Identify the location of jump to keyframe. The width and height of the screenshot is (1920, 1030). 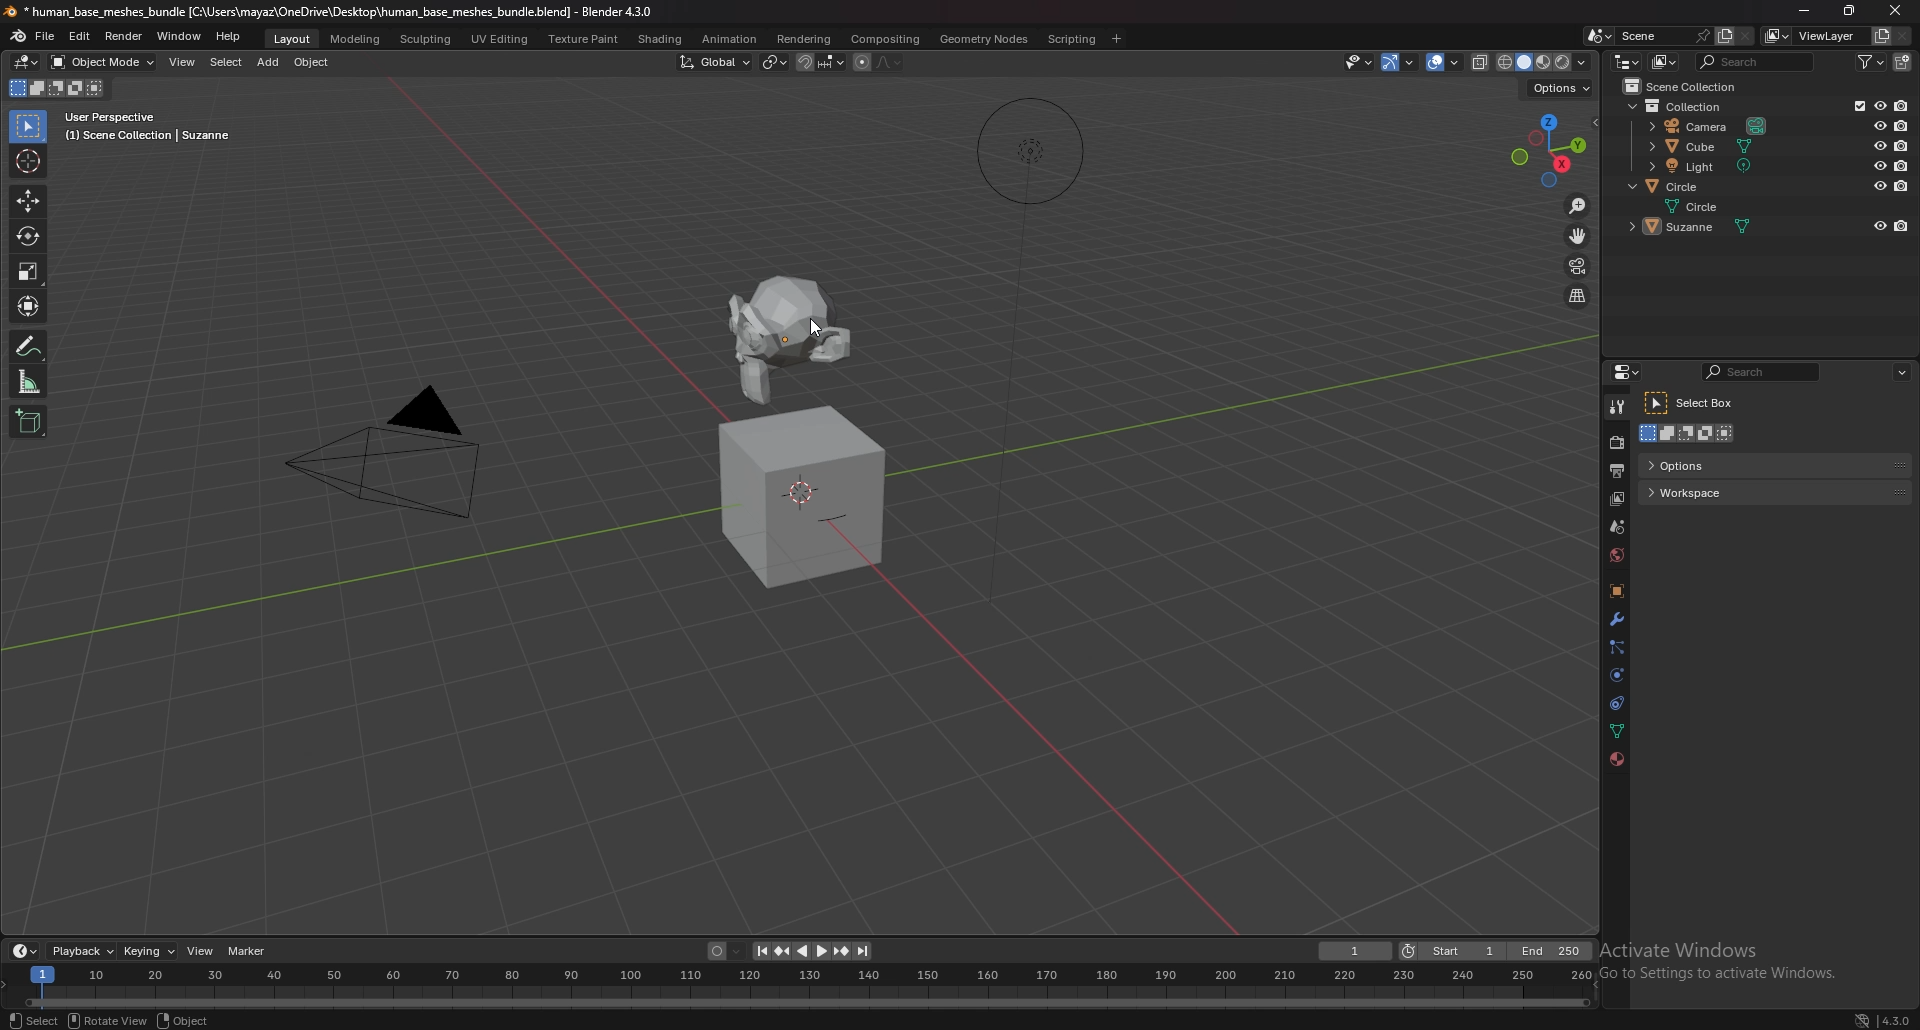
(784, 951).